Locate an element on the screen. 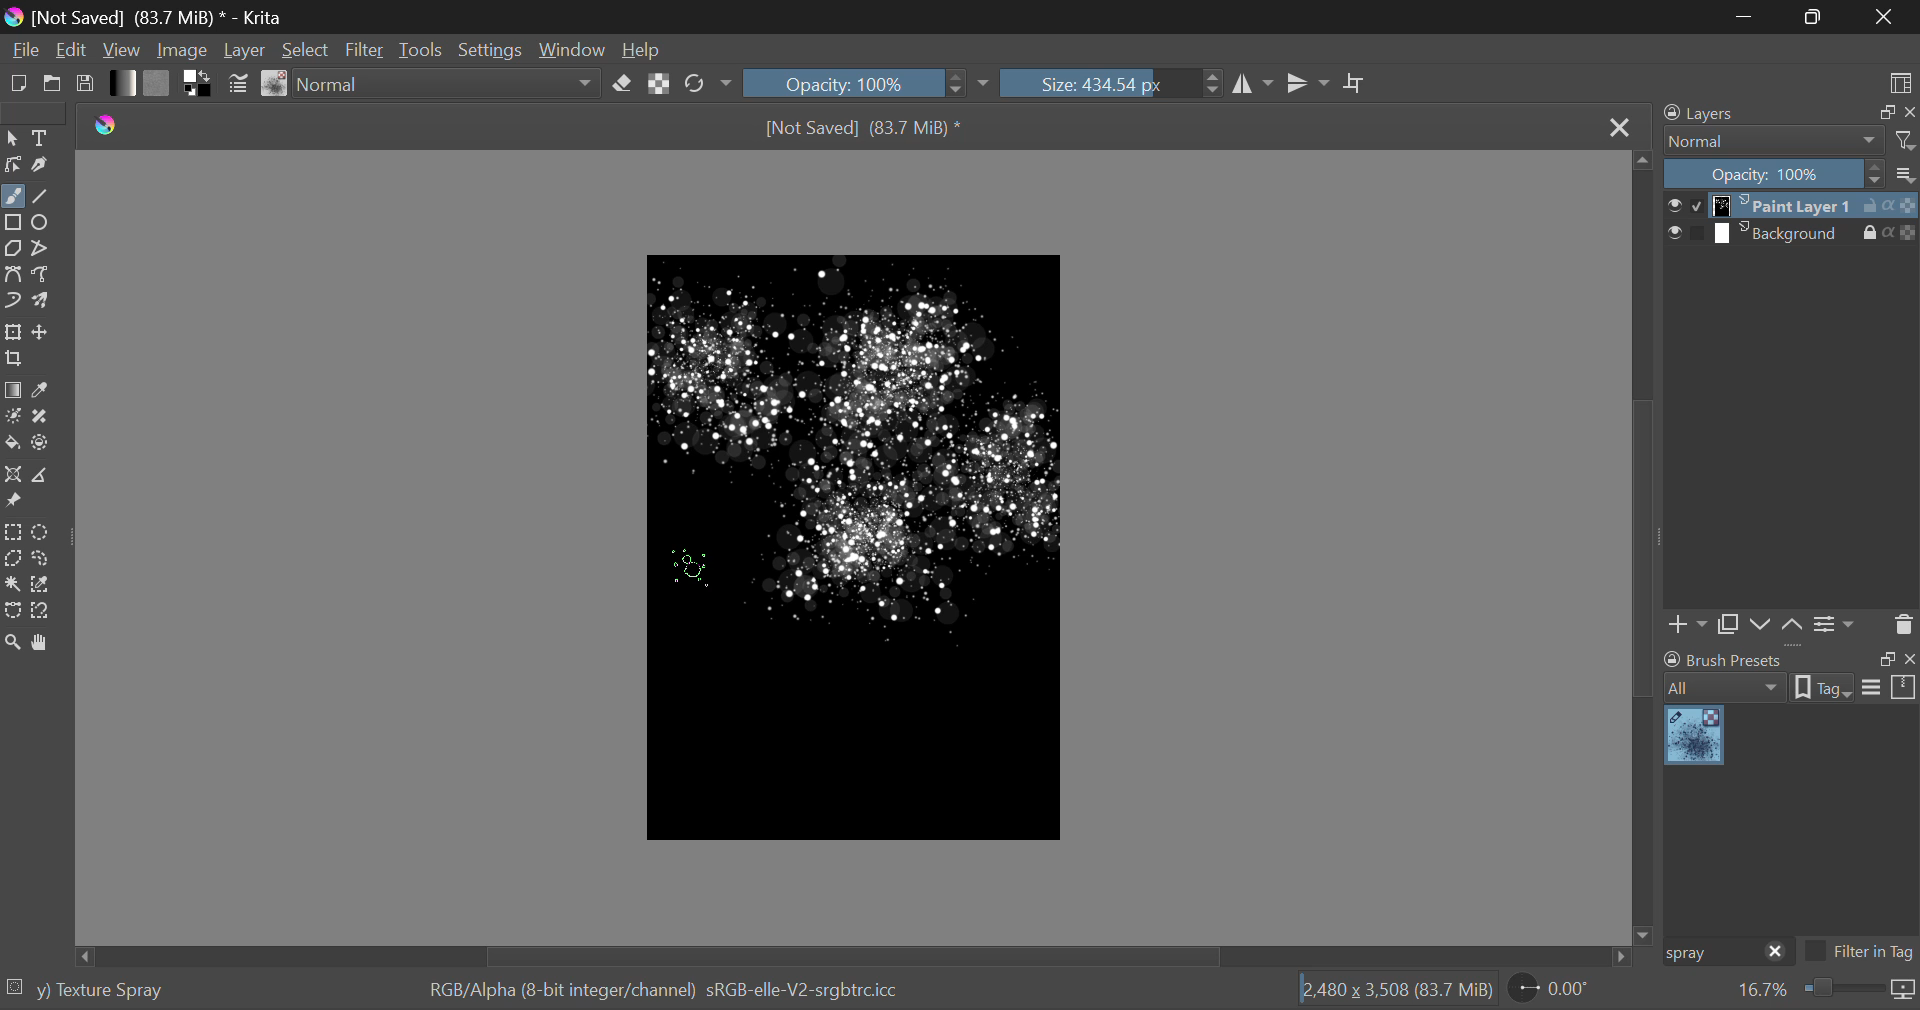 The height and width of the screenshot is (1010, 1920). actions is located at coordinates (1890, 206).